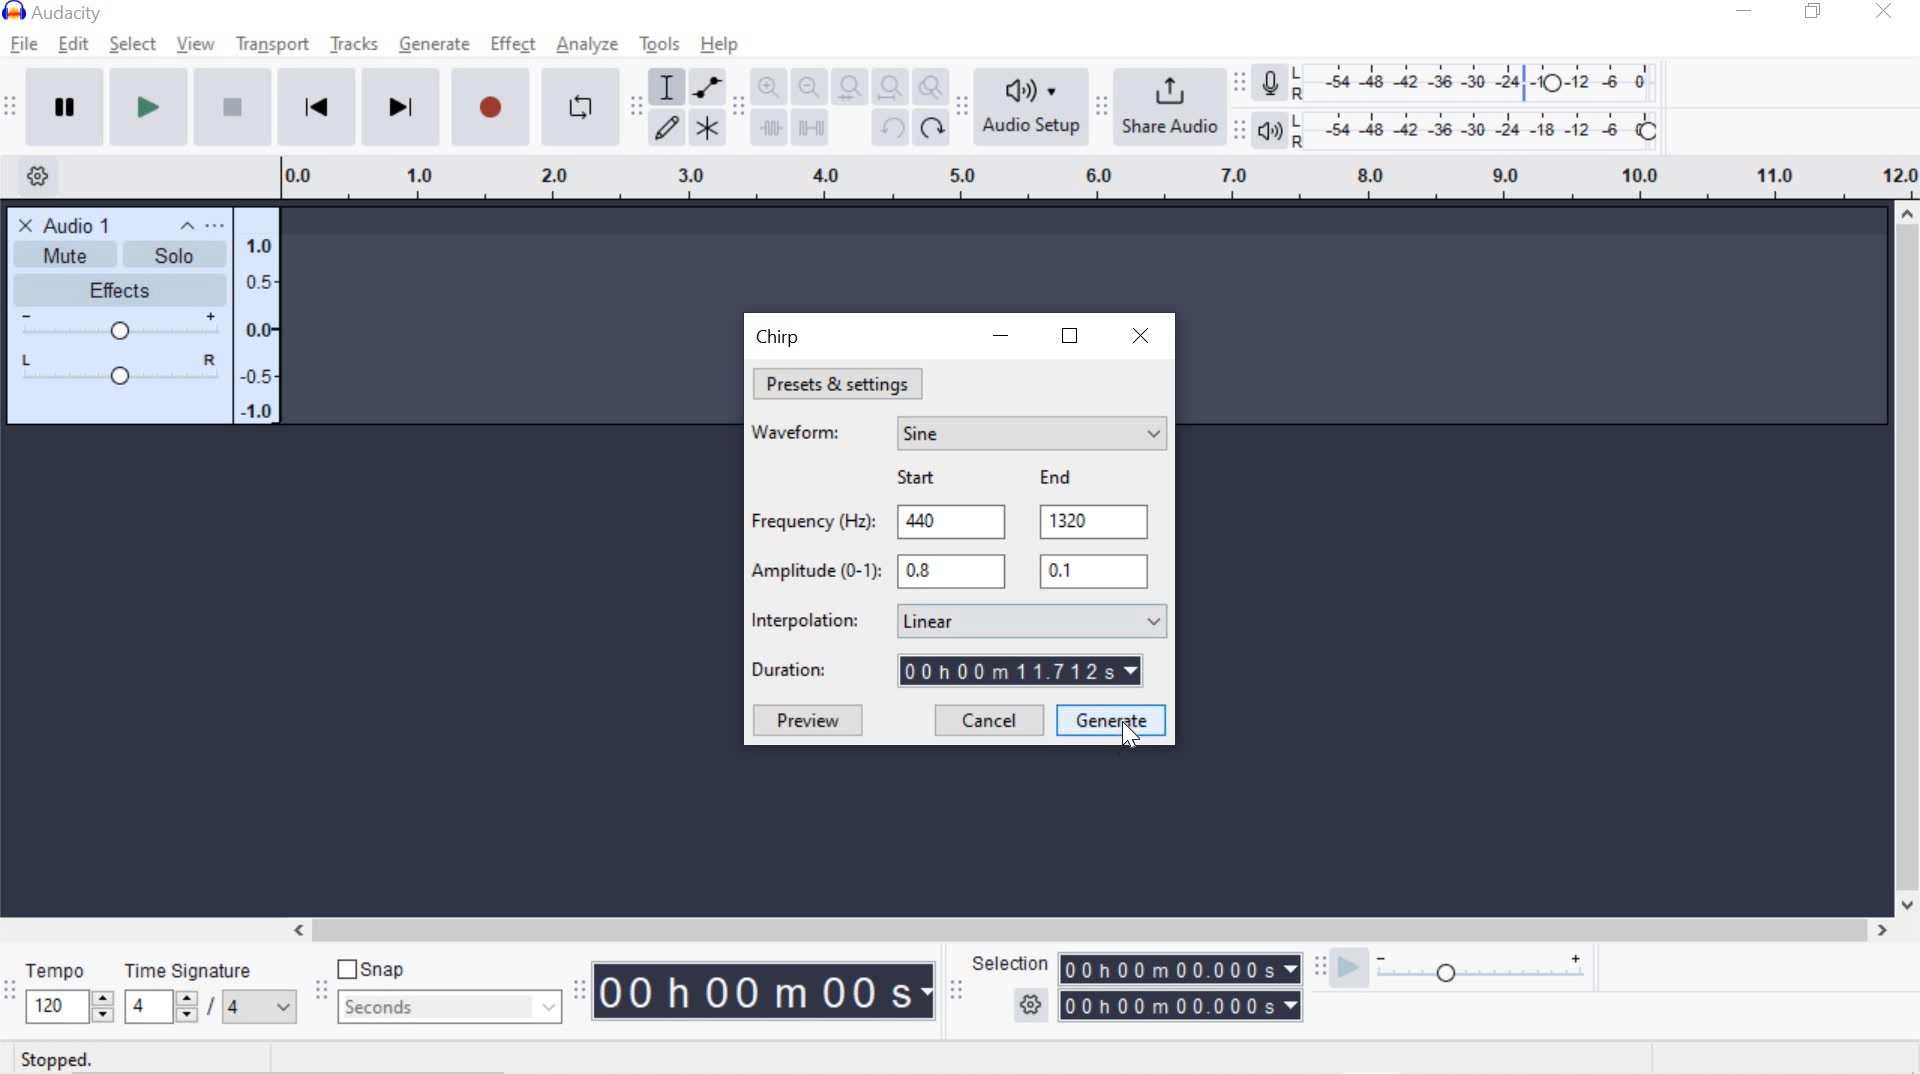  I want to click on effects, so click(119, 291).